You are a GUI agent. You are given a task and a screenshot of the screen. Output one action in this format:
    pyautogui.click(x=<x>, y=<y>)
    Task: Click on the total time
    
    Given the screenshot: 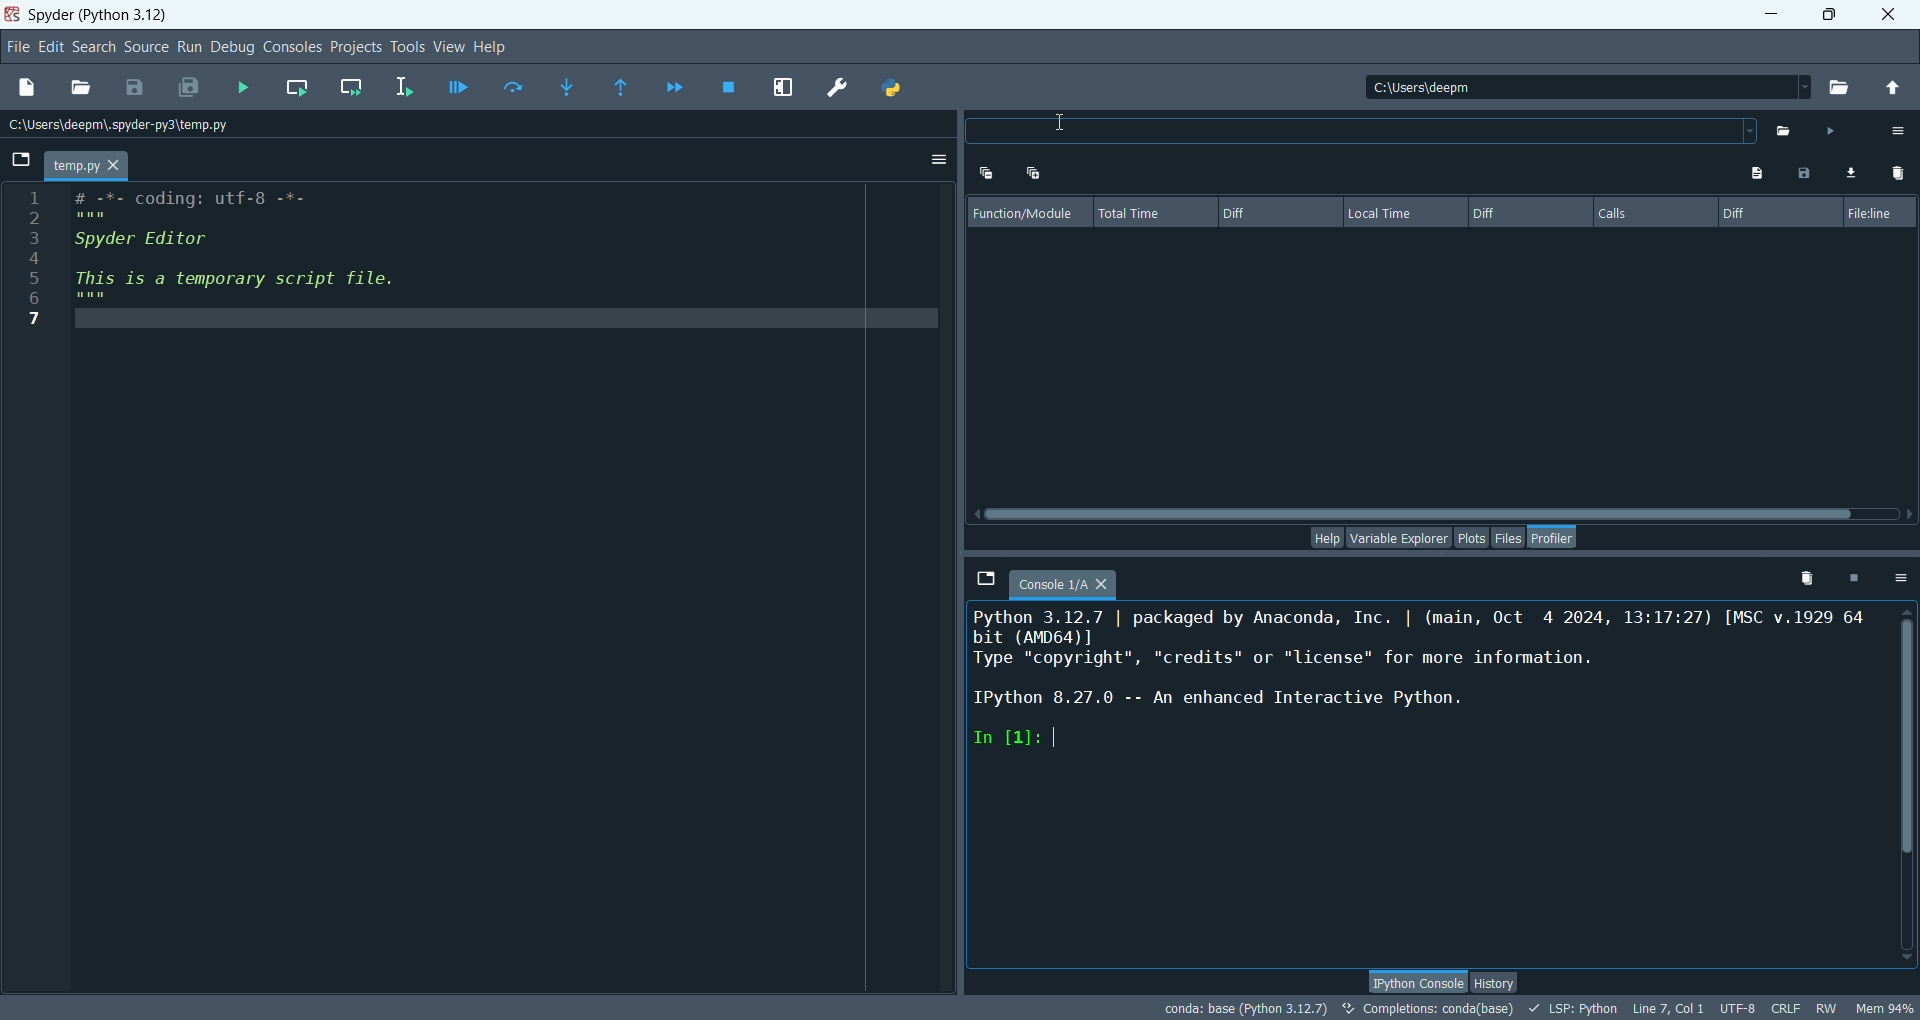 What is the action you would take?
    pyautogui.click(x=1155, y=212)
    